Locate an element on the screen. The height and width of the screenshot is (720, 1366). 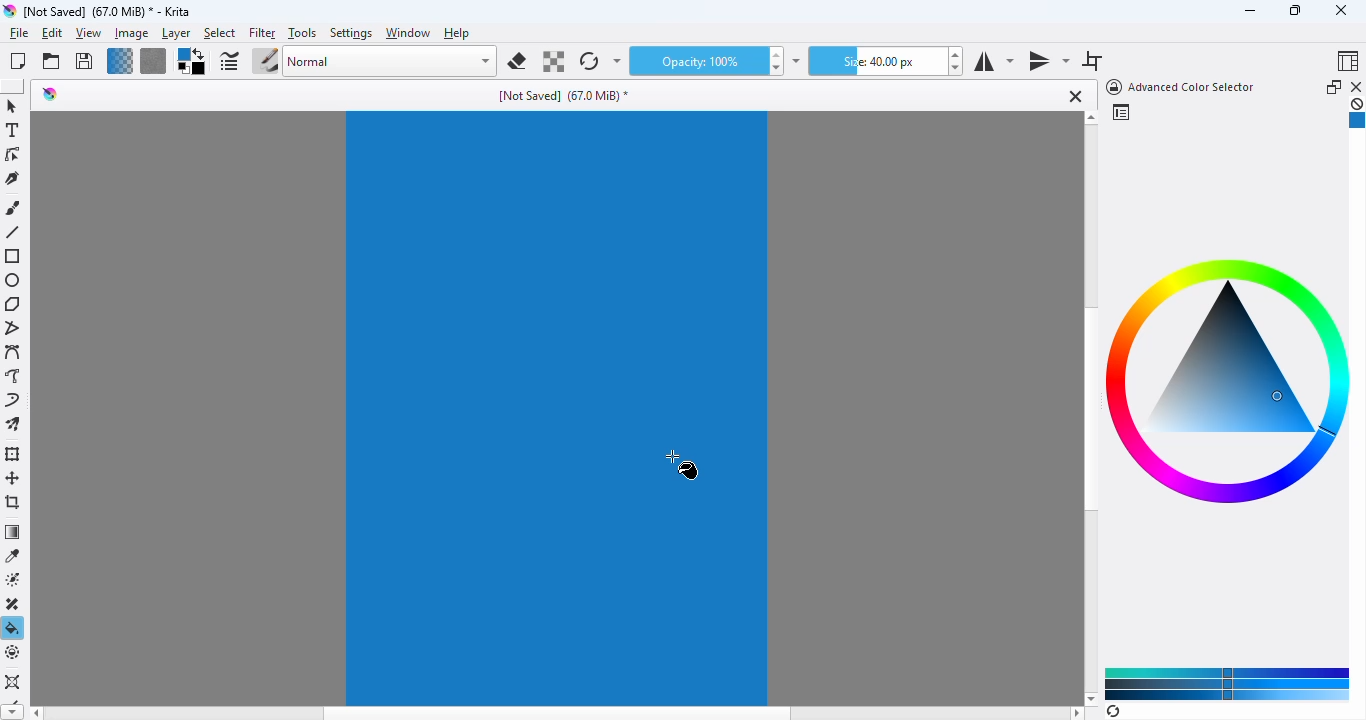
fill patterns is located at coordinates (154, 61).